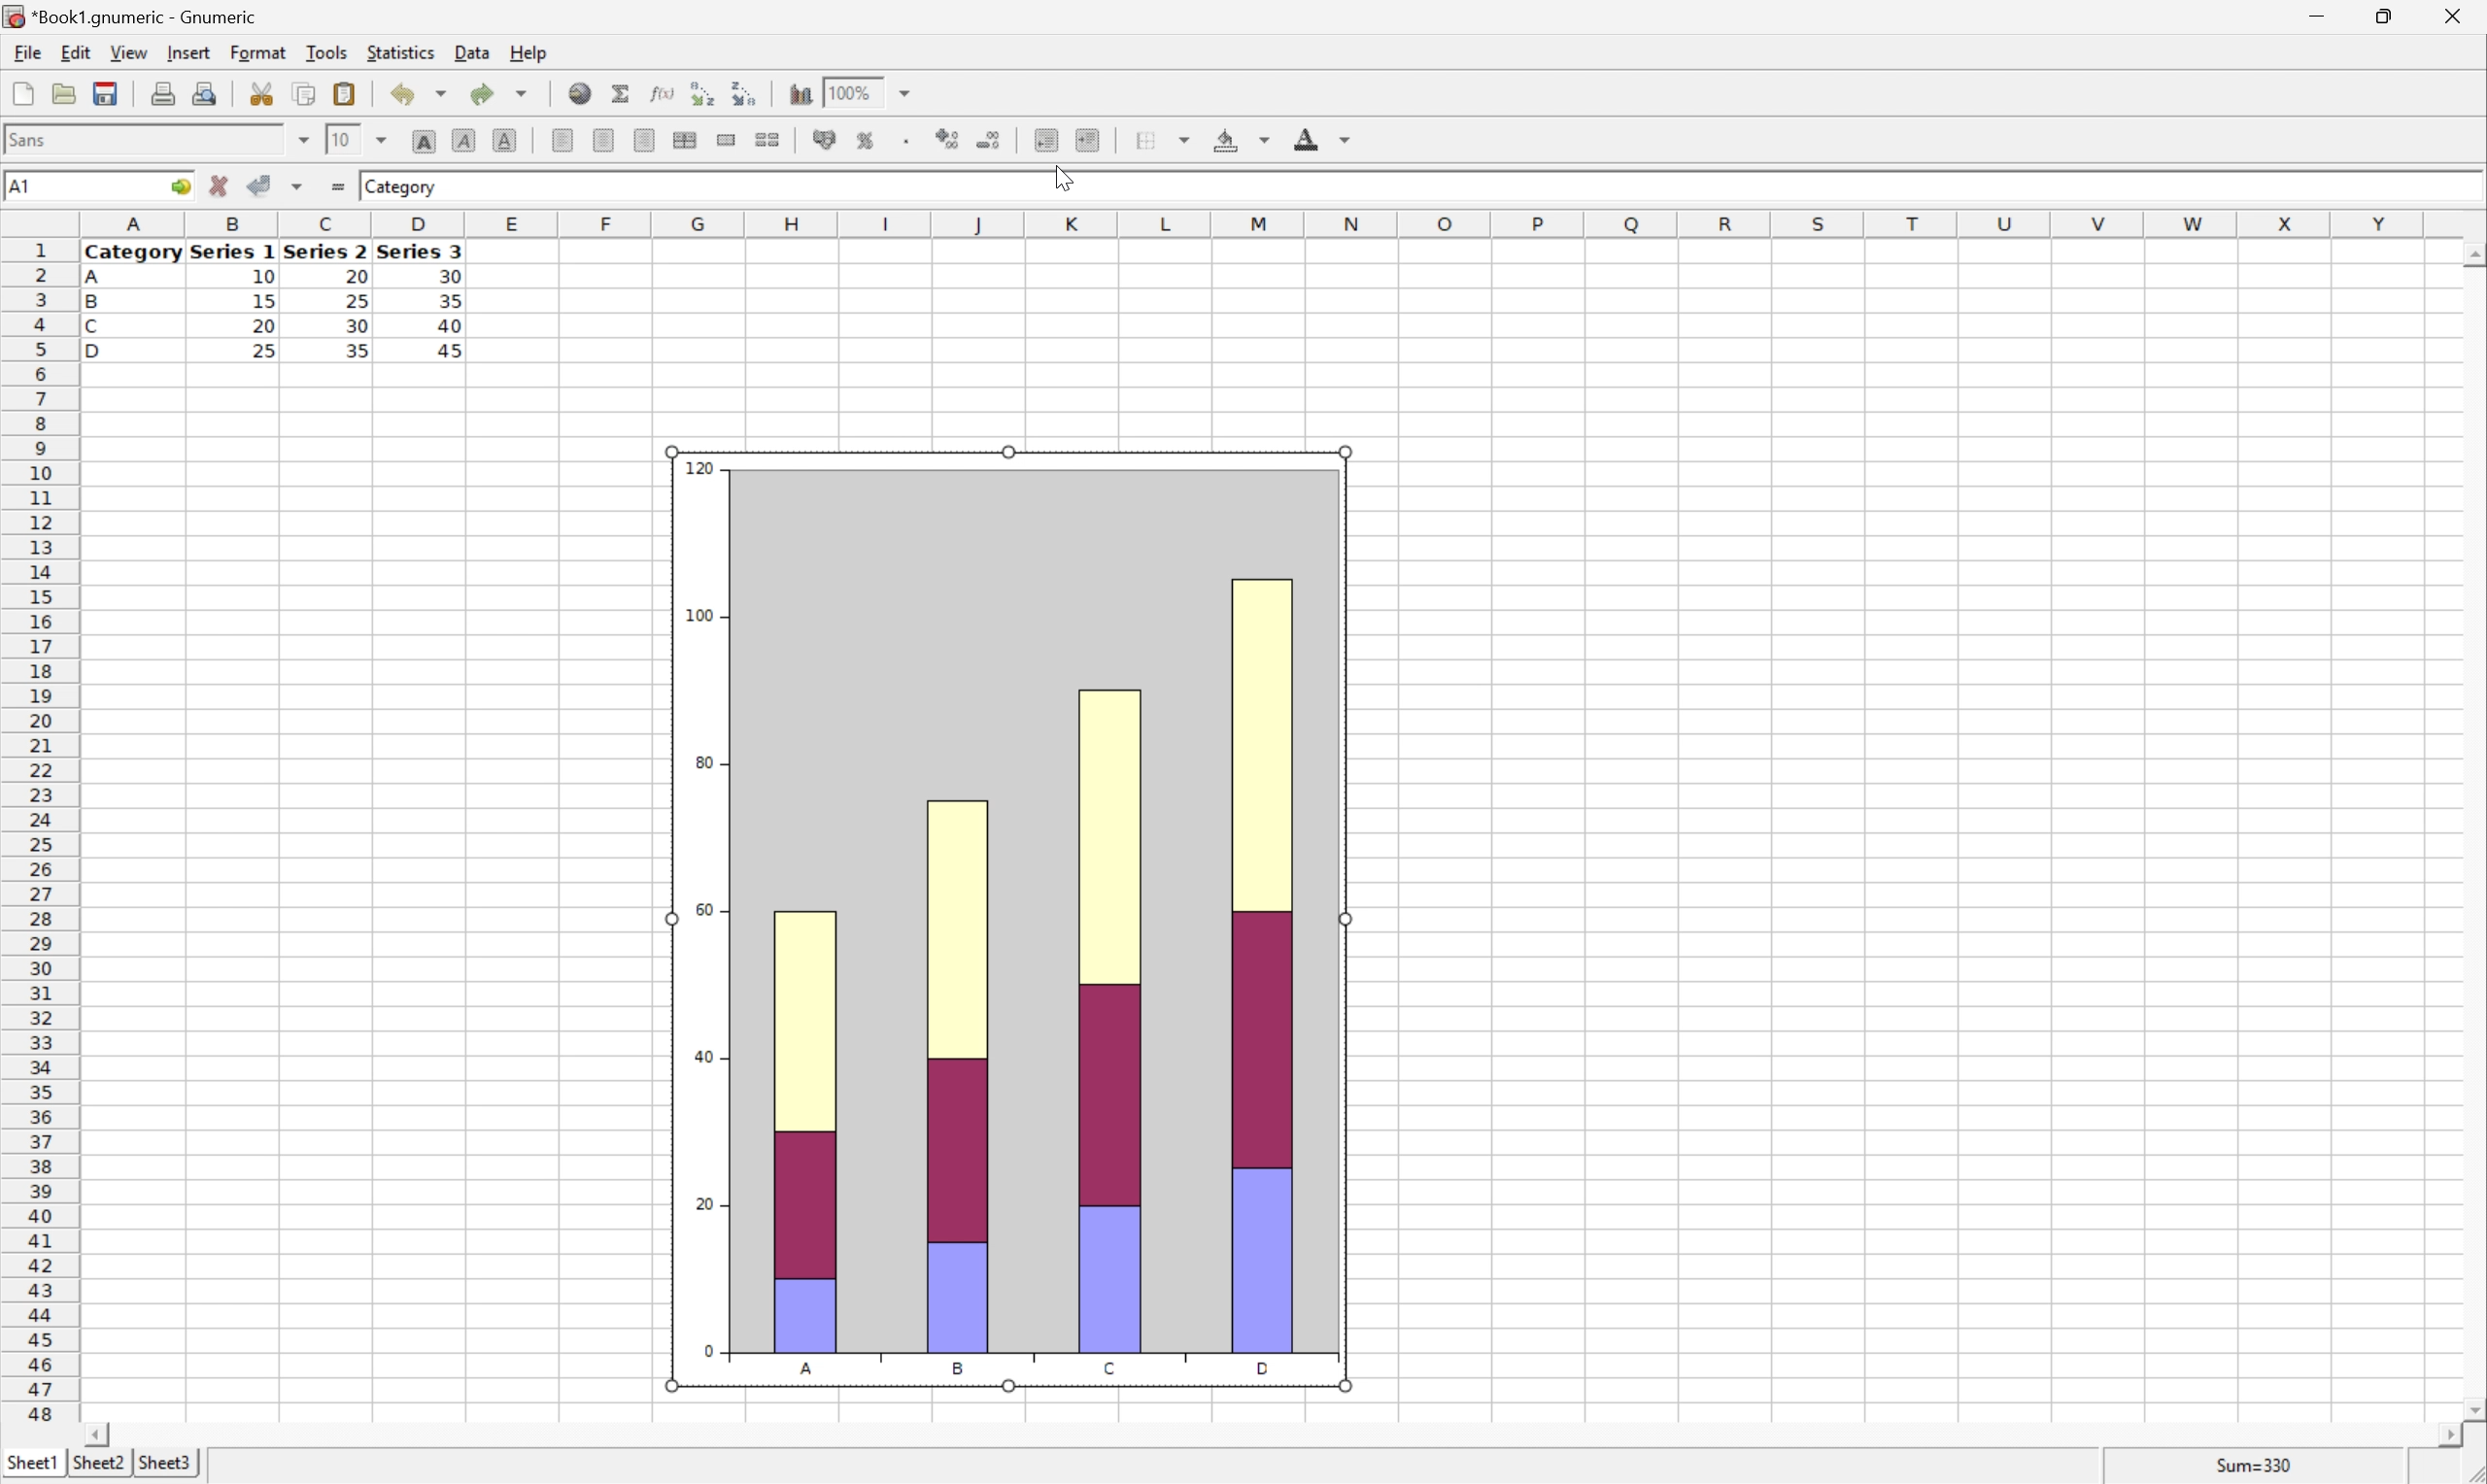 The height and width of the screenshot is (1484, 2487). Describe the element at coordinates (76, 51) in the screenshot. I see `Edit` at that location.